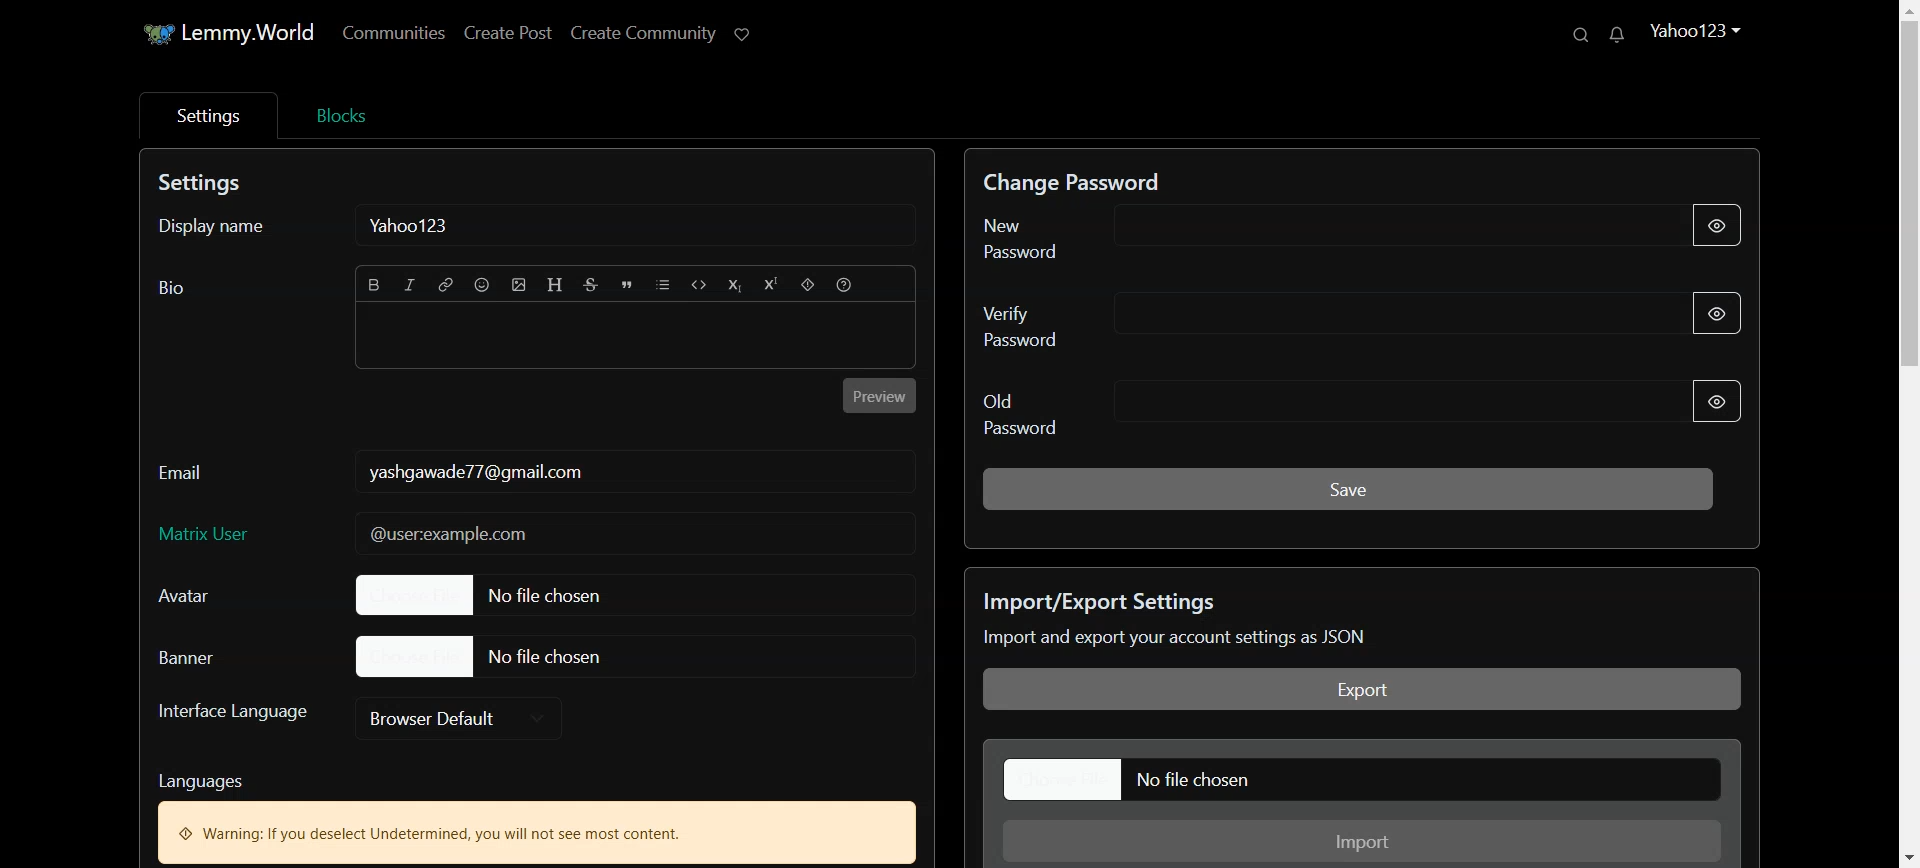 The height and width of the screenshot is (868, 1920). What do you see at coordinates (1285, 321) in the screenshot?
I see `Verify password` at bounding box center [1285, 321].